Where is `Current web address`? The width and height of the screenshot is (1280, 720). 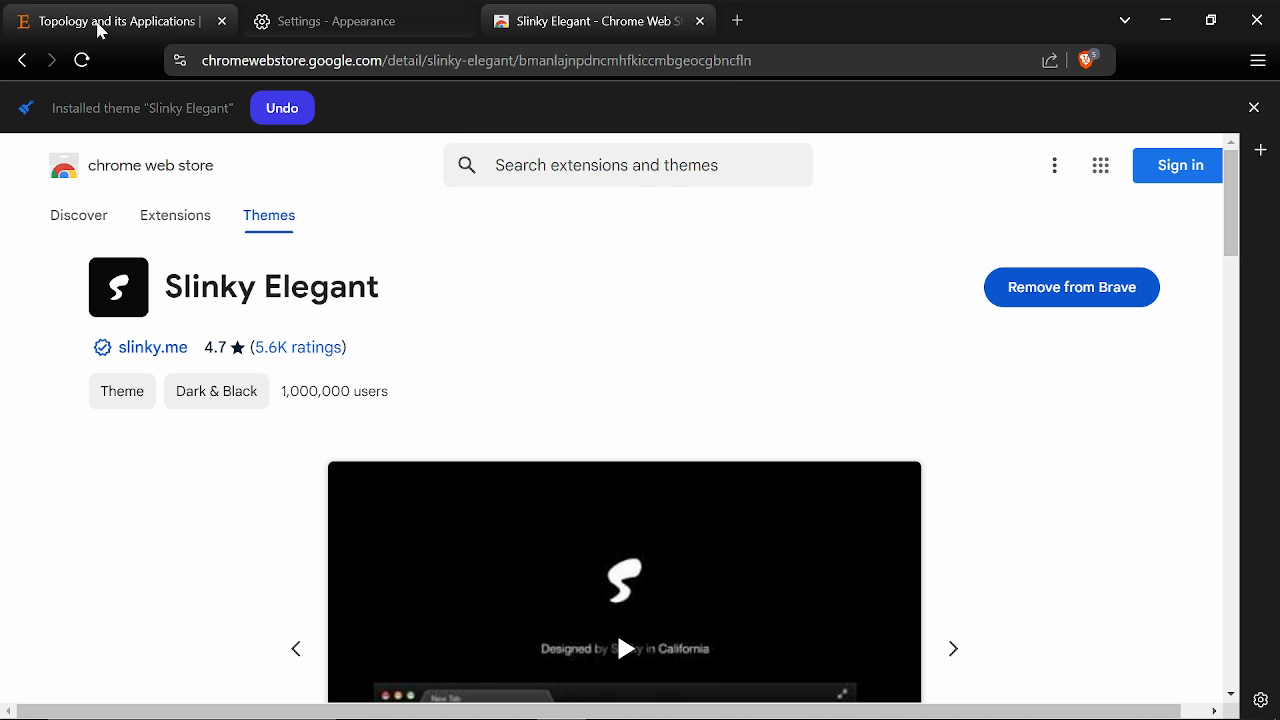 Current web address is located at coordinates (482, 61).